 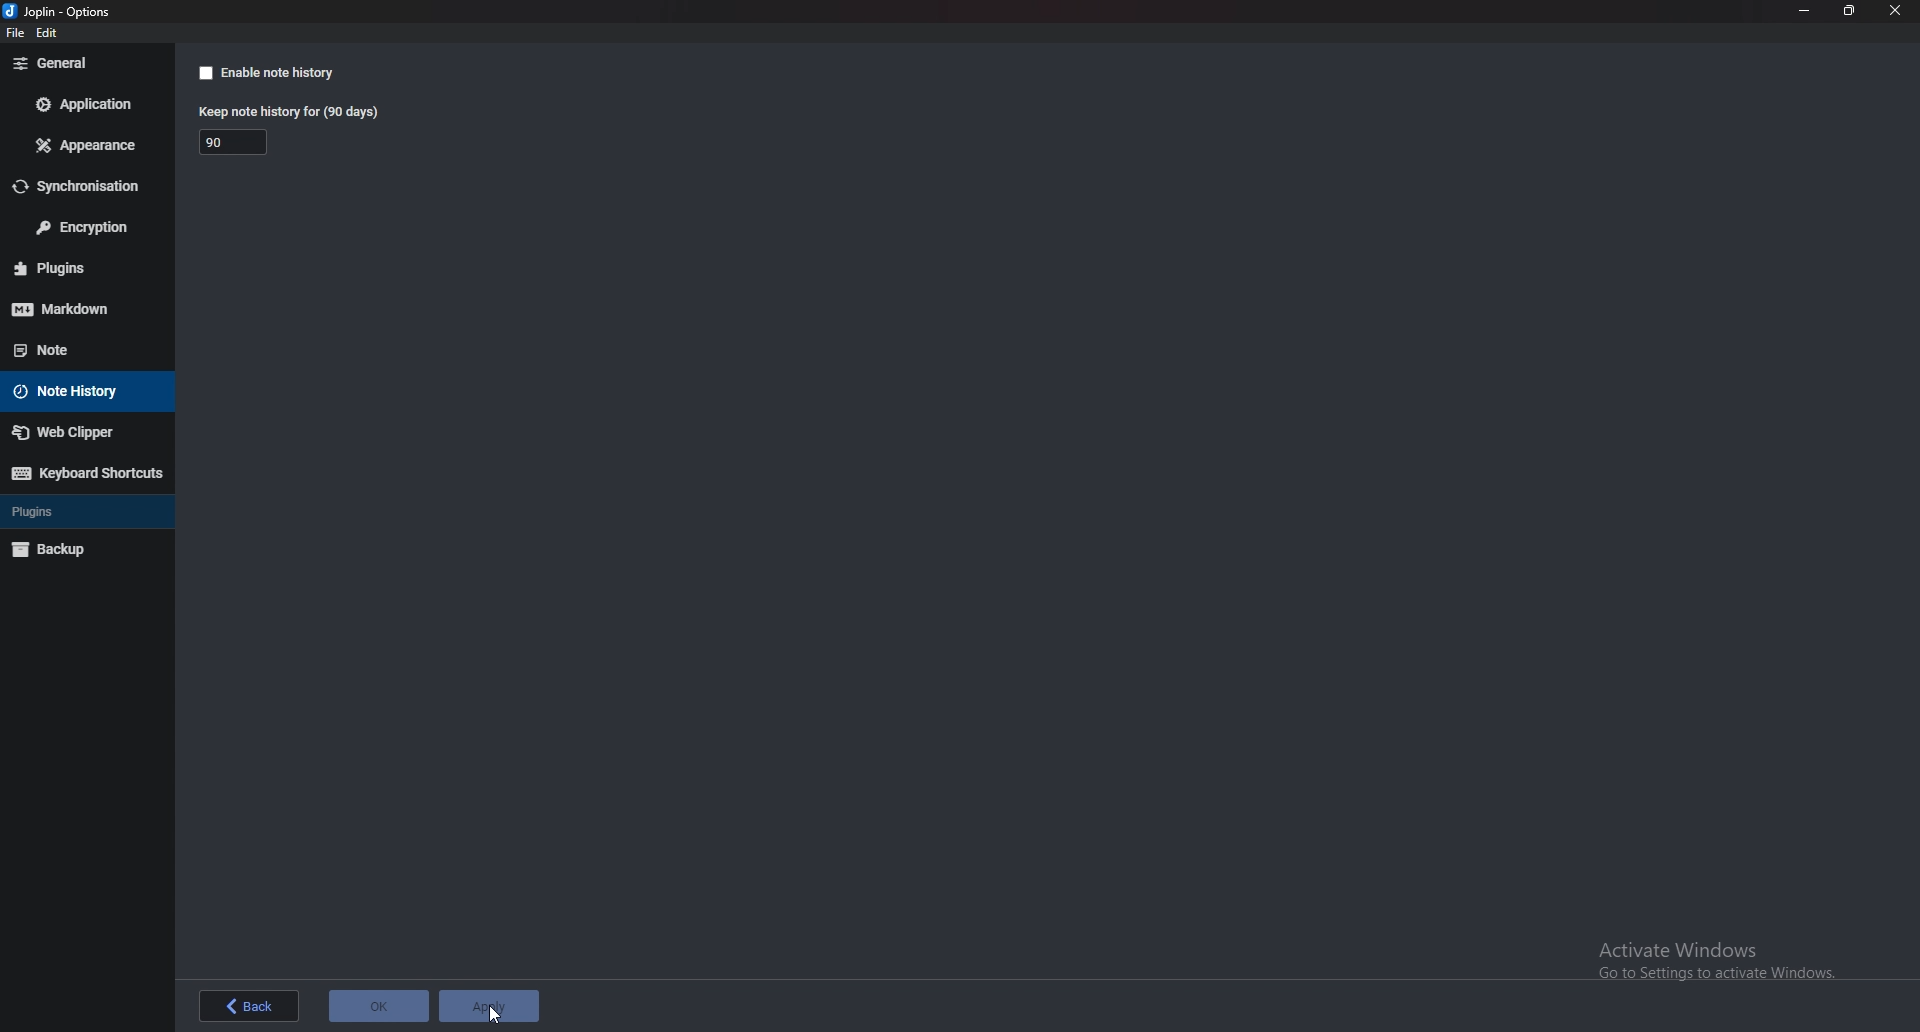 What do you see at coordinates (1848, 11) in the screenshot?
I see `Resize` at bounding box center [1848, 11].